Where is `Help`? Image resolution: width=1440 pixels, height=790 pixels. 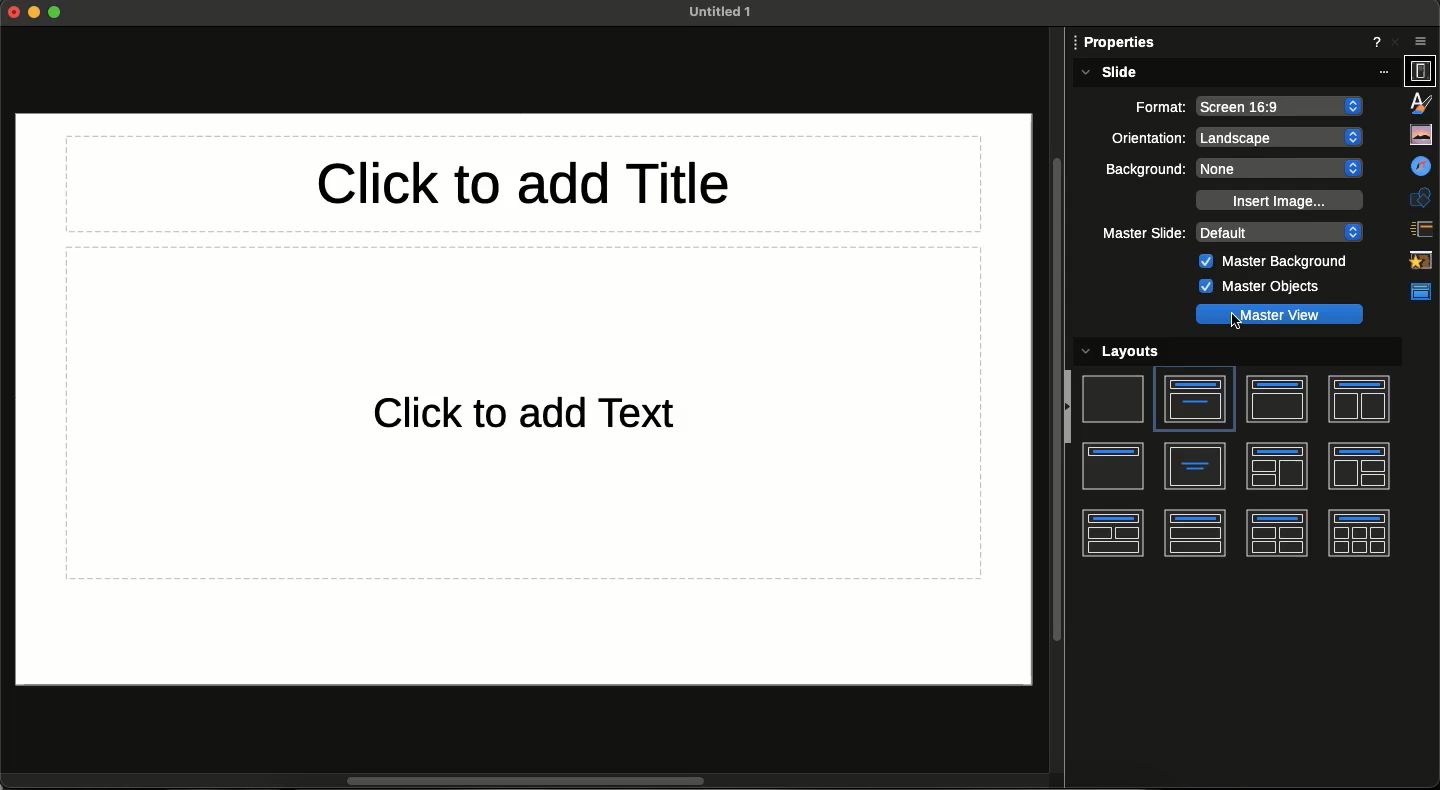 Help is located at coordinates (1373, 43).